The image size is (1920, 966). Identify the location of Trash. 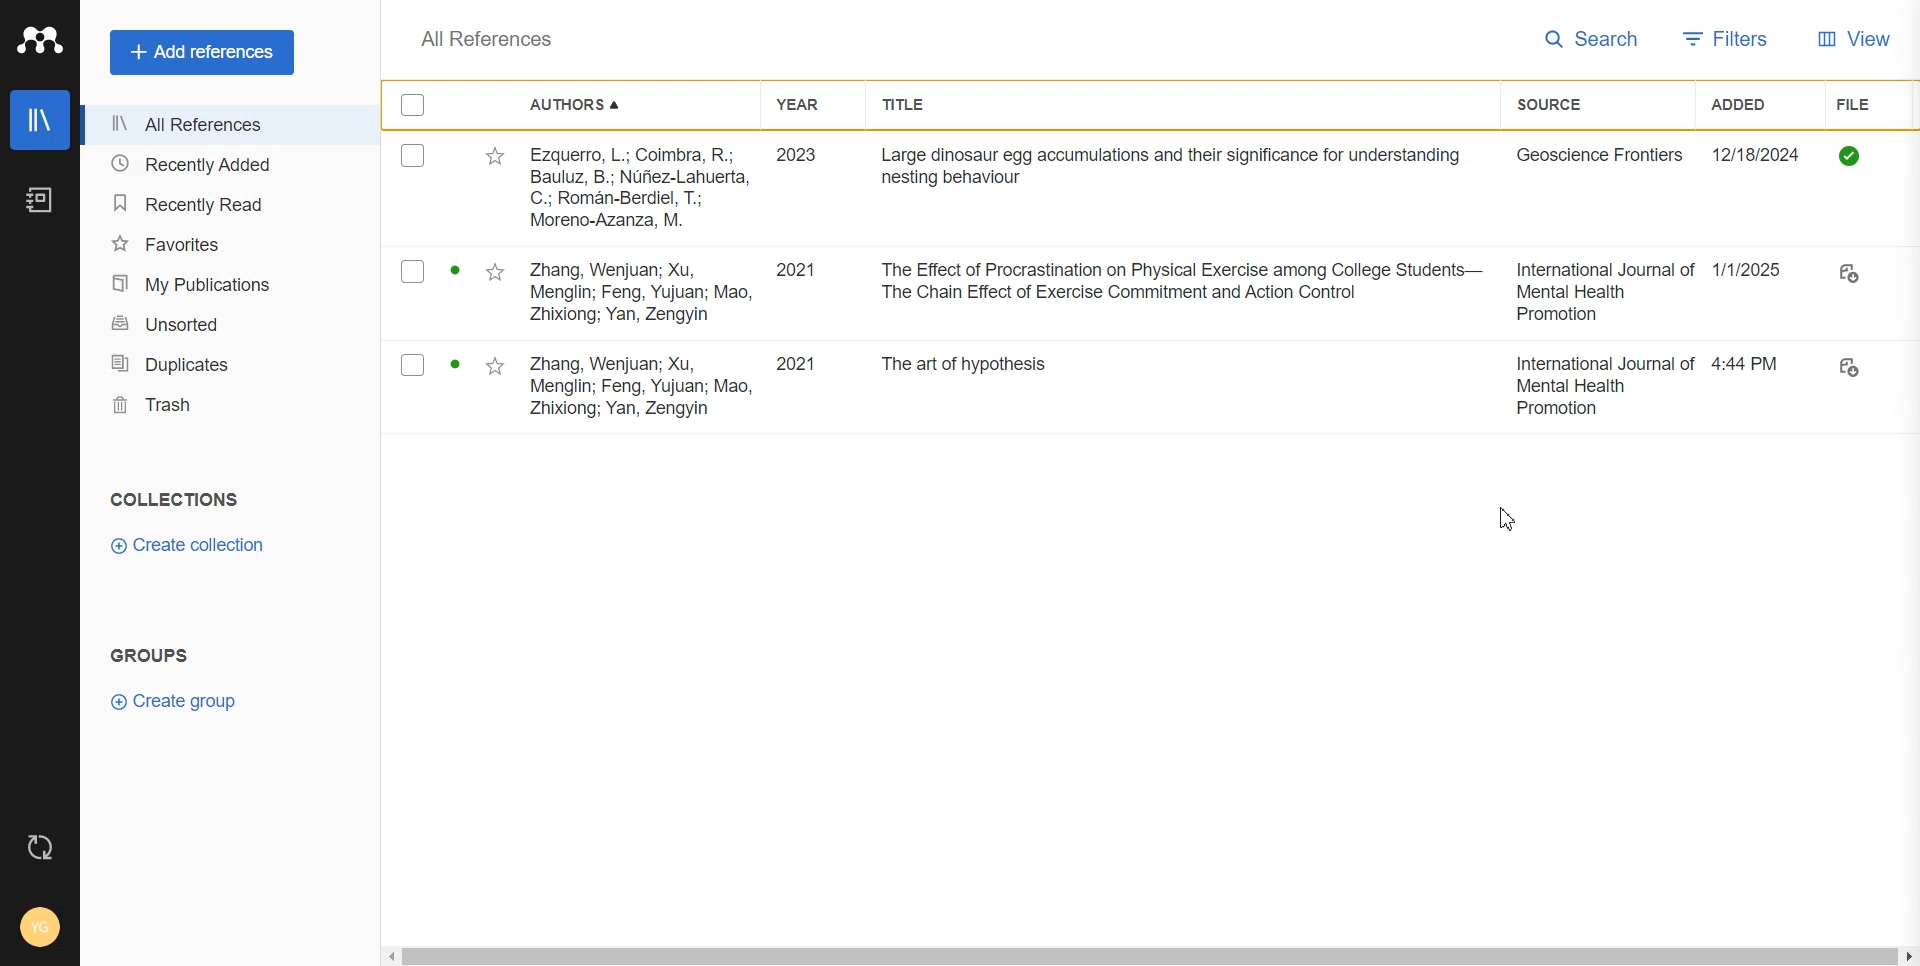
(213, 405).